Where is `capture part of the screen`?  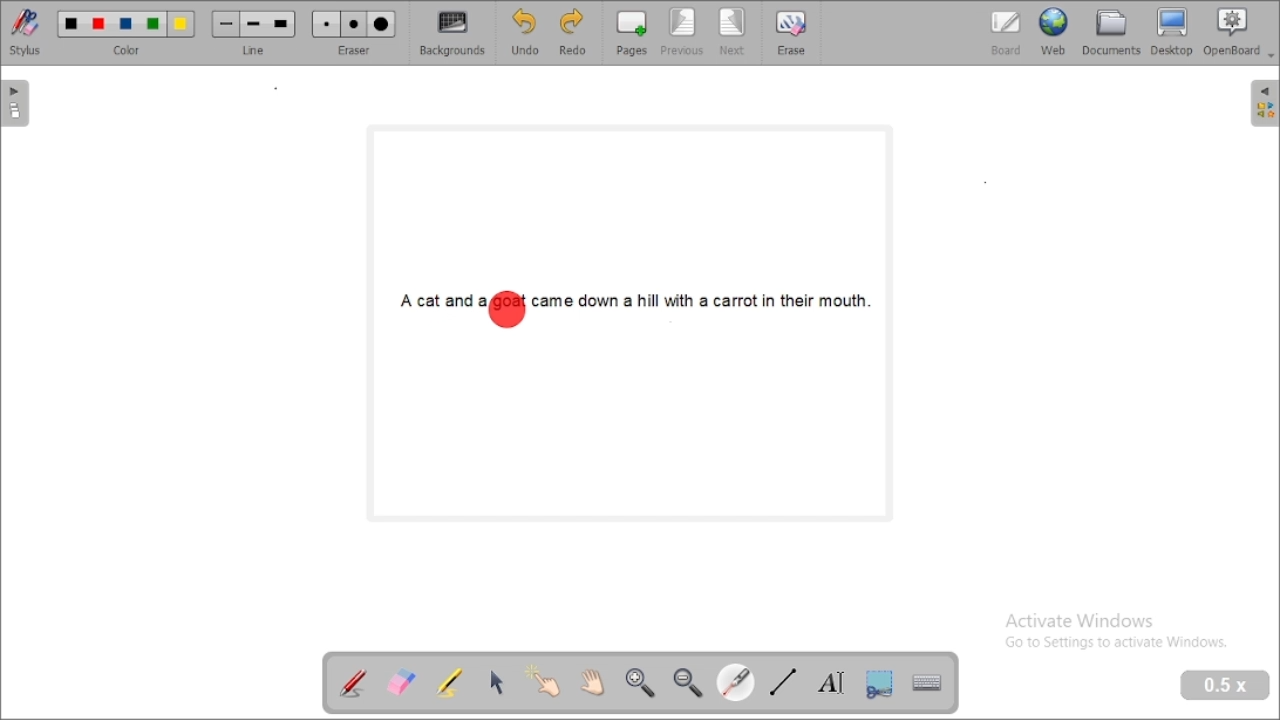
capture part of the screen is located at coordinates (880, 683).